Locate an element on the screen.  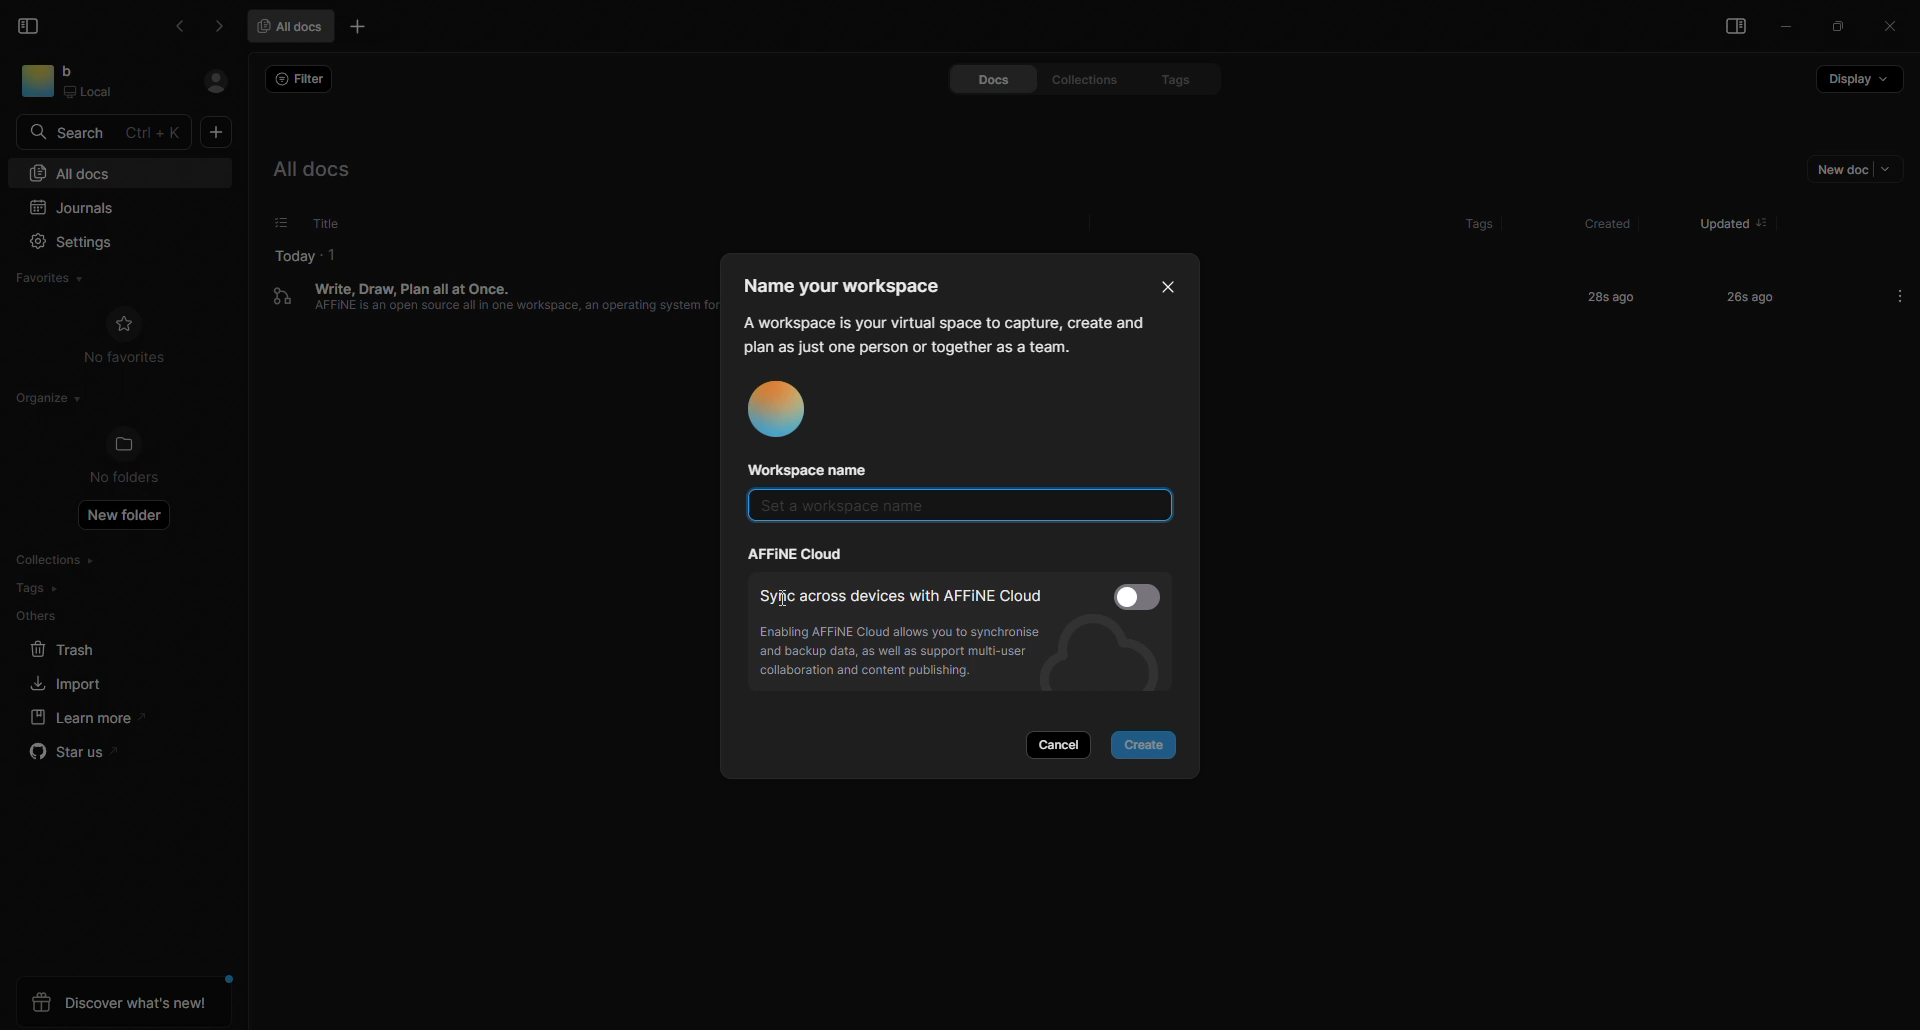
today is located at coordinates (295, 253).